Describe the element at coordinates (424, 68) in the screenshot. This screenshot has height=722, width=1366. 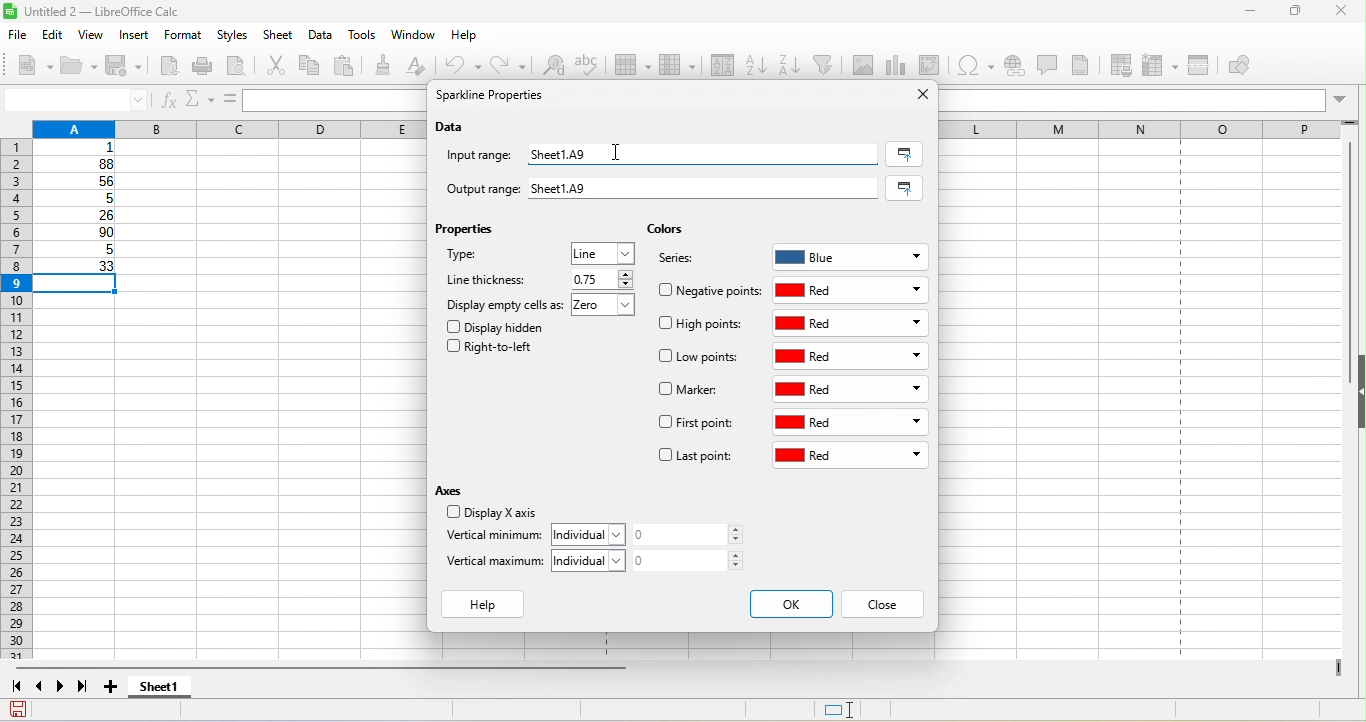
I see `clear direct formatting` at that location.